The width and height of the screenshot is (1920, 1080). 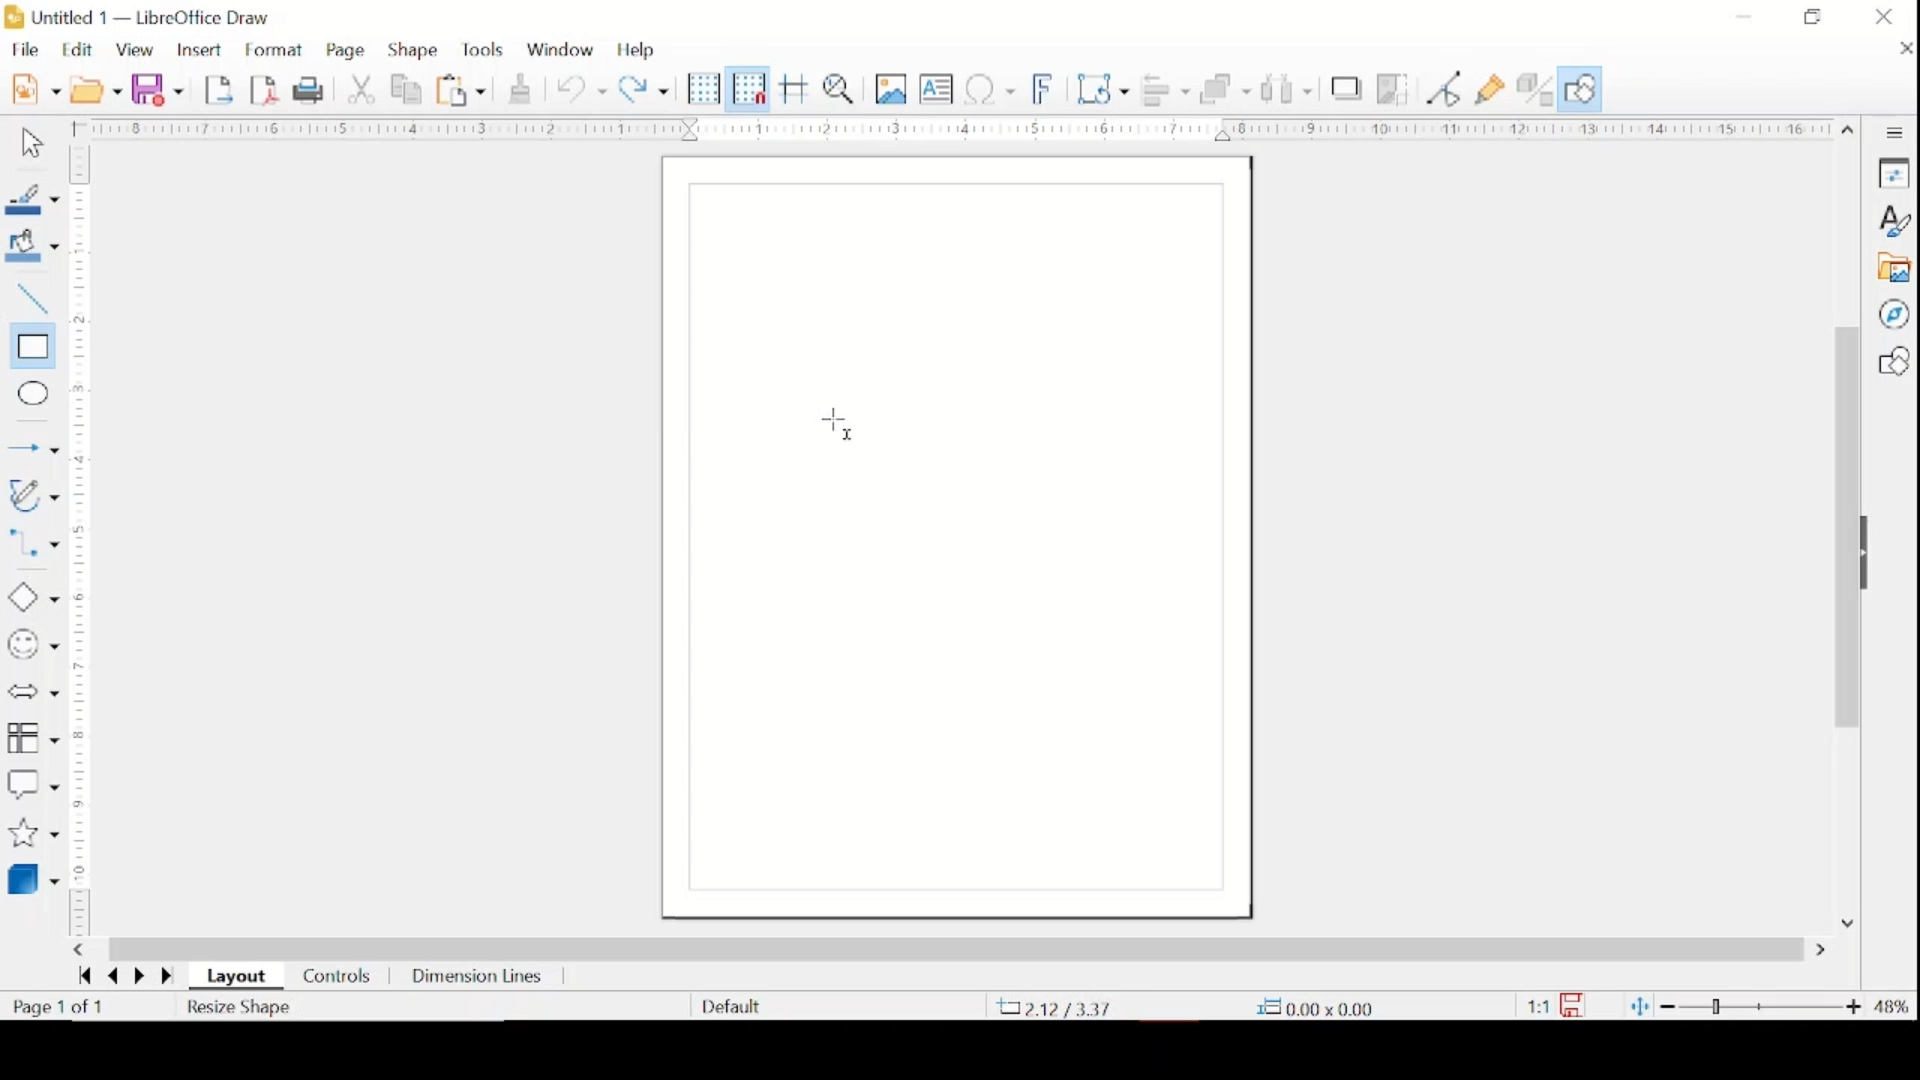 What do you see at coordinates (32, 497) in the screenshot?
I see `insert curves and polygons` at bounding box center [32, 497].